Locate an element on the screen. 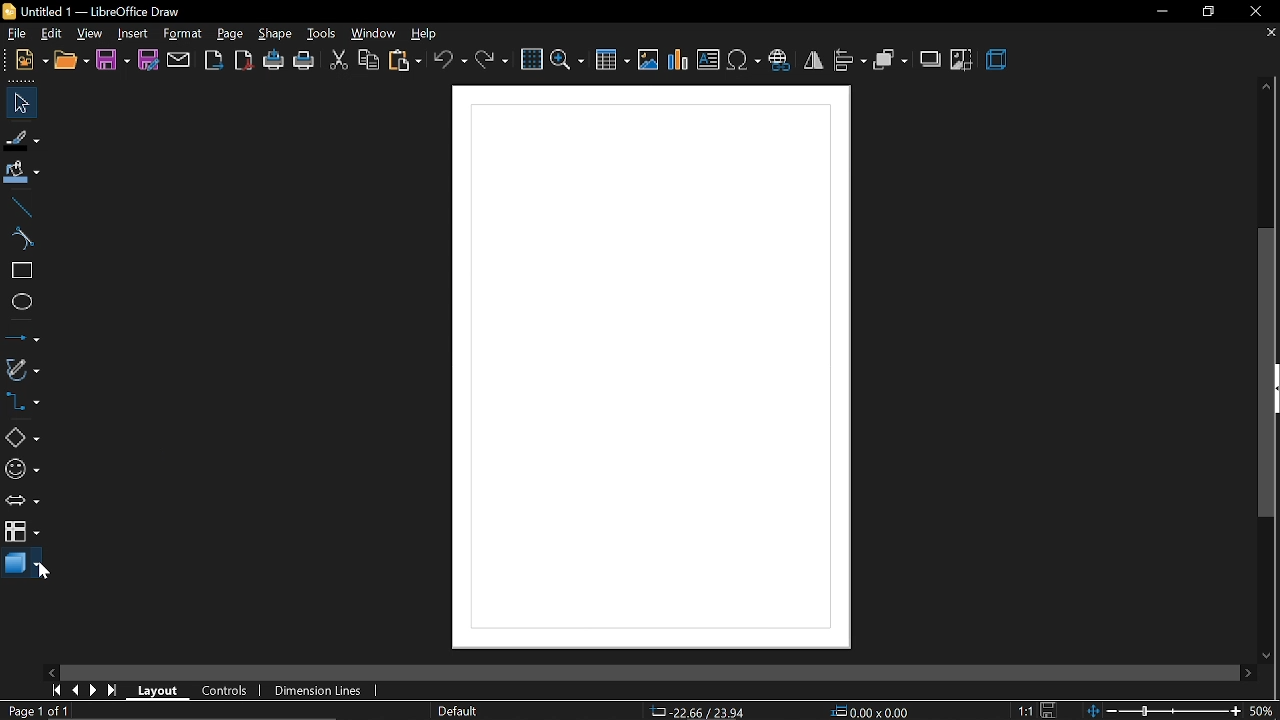 The height and width of the screenshot is (720, 1280). insert image is located at coordinates (648, 59).